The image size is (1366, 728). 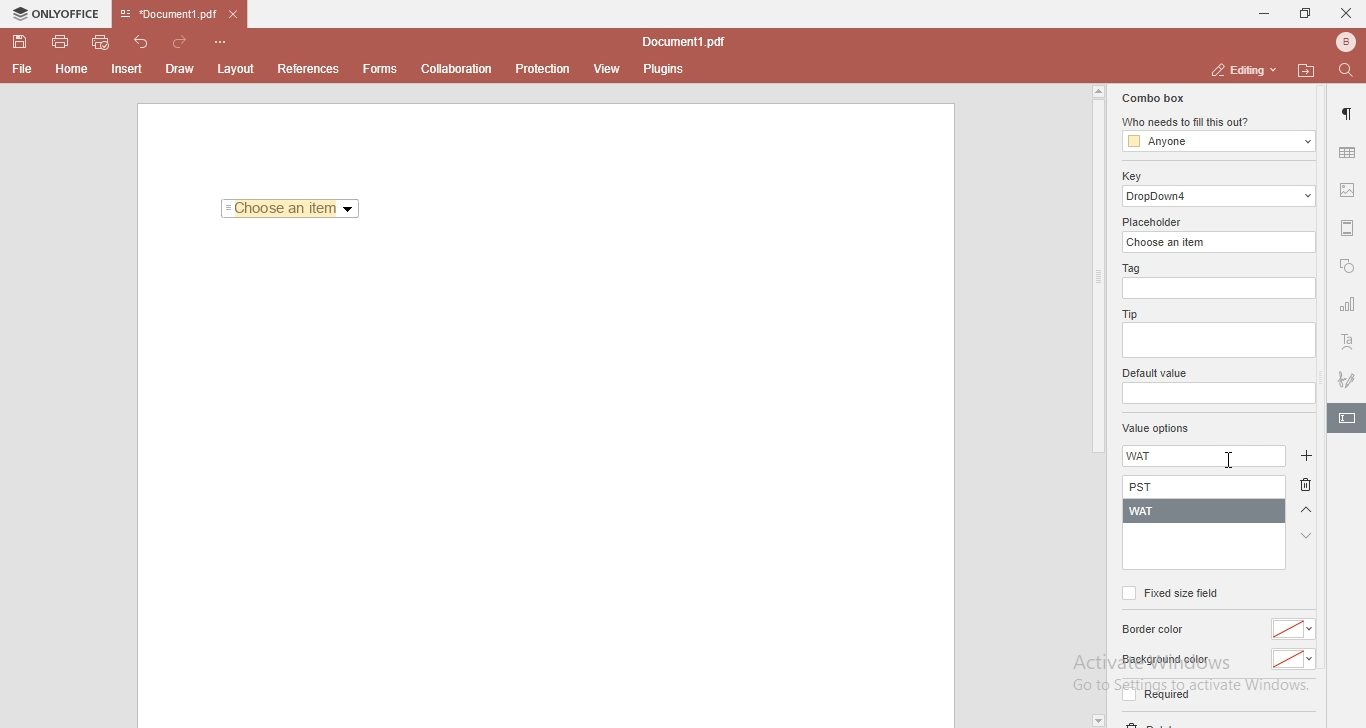 I want to click on layout, so click(x=239, y=69).